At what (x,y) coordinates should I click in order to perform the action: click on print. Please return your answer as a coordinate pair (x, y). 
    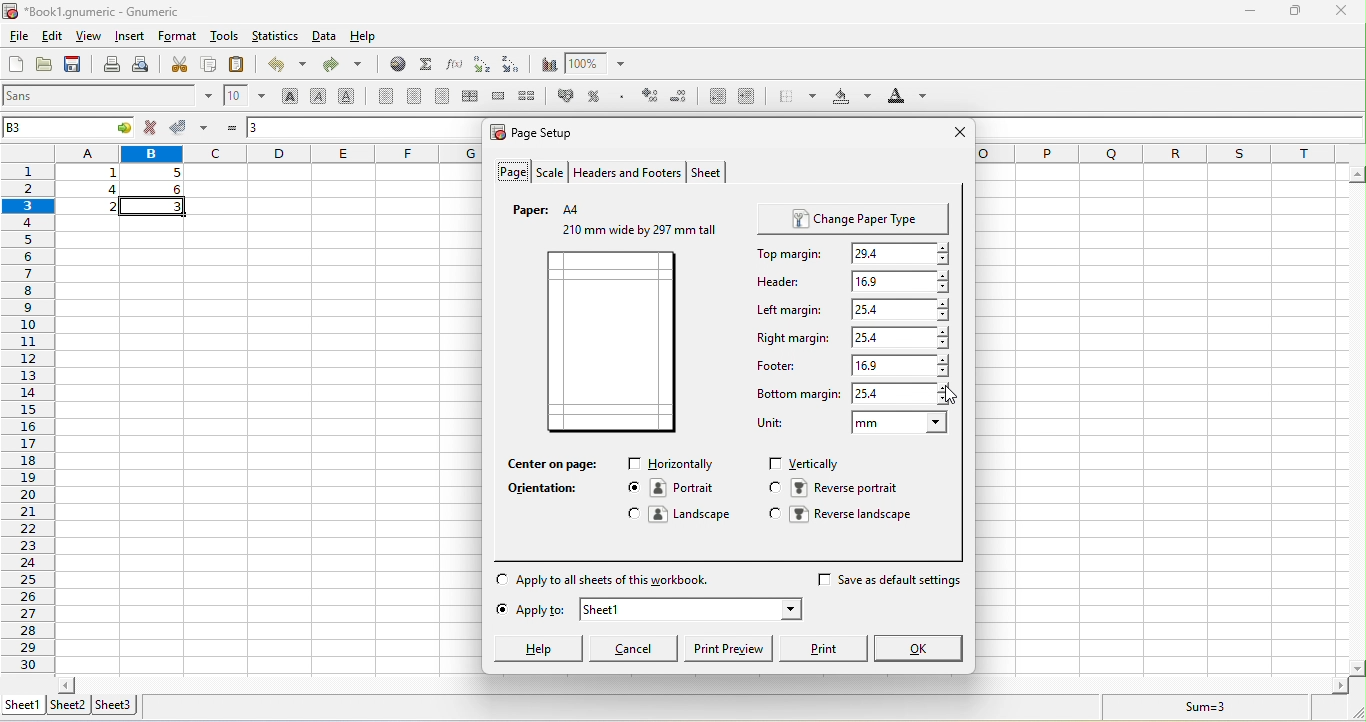
    Looking at the image, I should click on (111, 66).